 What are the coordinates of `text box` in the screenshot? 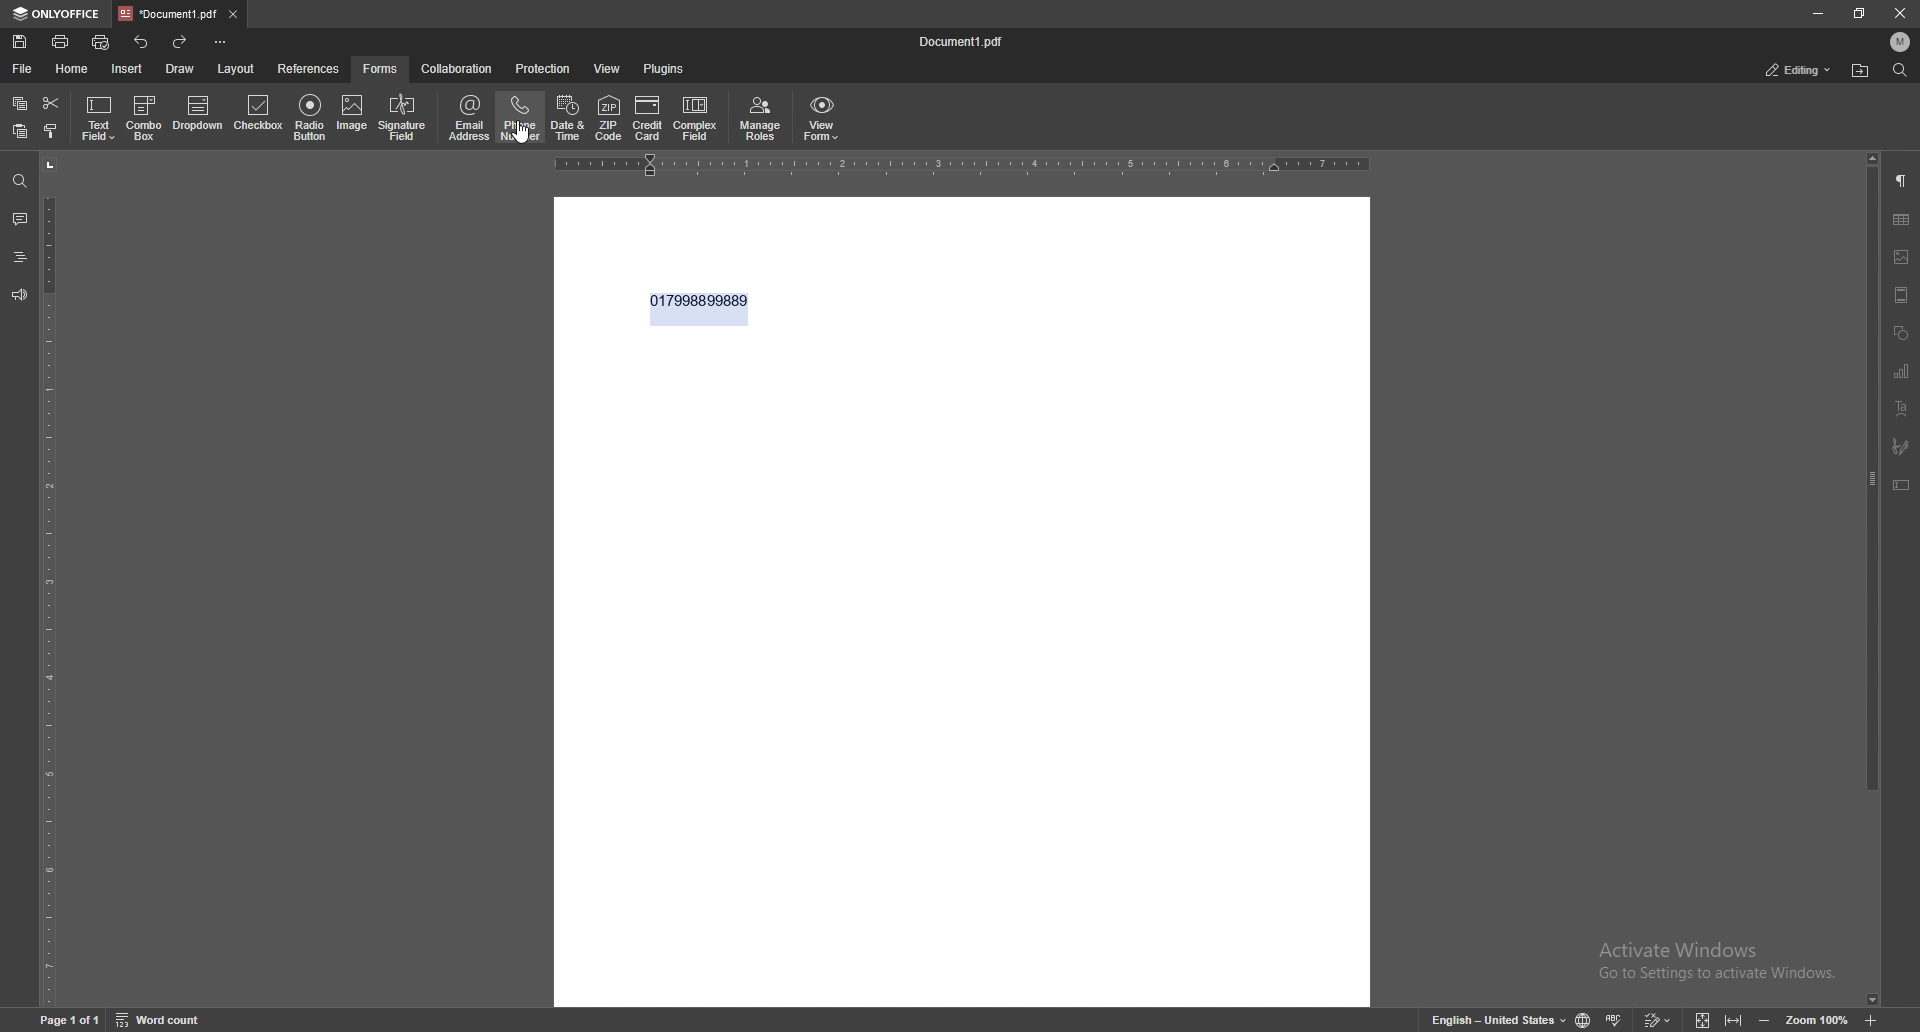 It's located at (1900, 486).